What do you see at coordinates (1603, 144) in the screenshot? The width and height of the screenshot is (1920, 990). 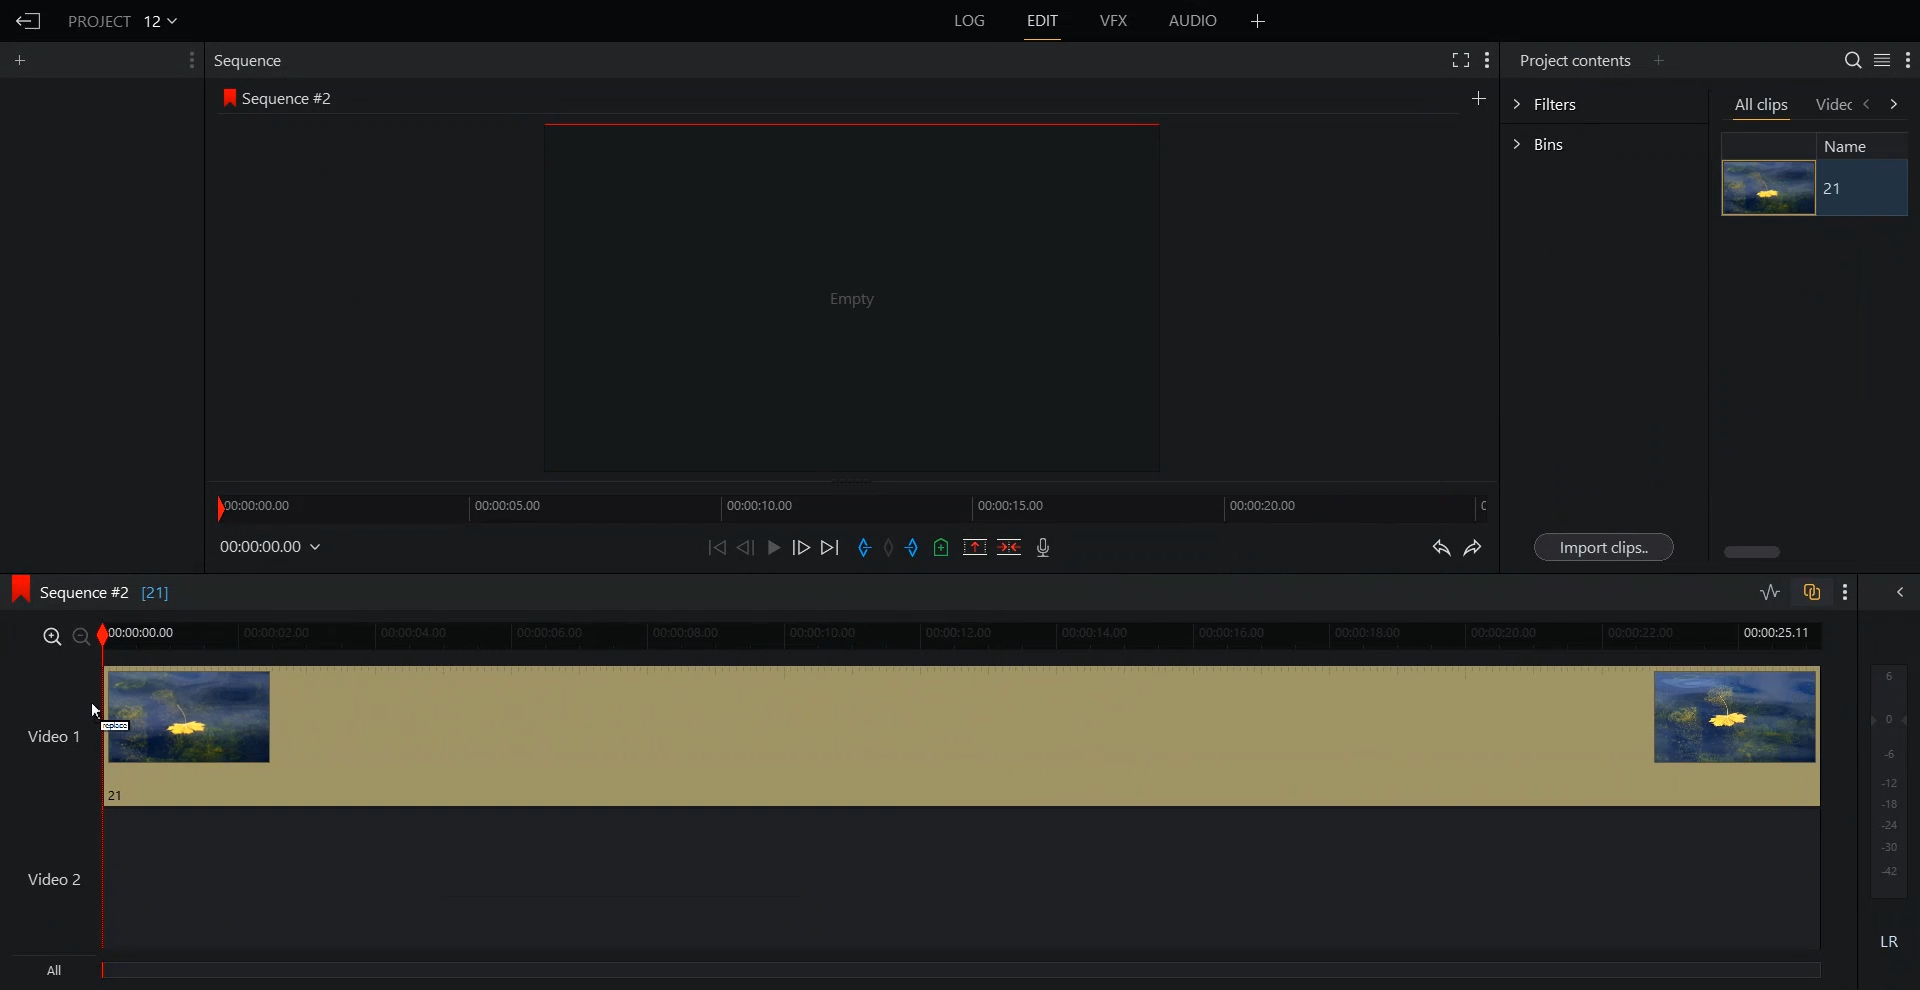 I see `Bins` at bounding box center [1603, 144].